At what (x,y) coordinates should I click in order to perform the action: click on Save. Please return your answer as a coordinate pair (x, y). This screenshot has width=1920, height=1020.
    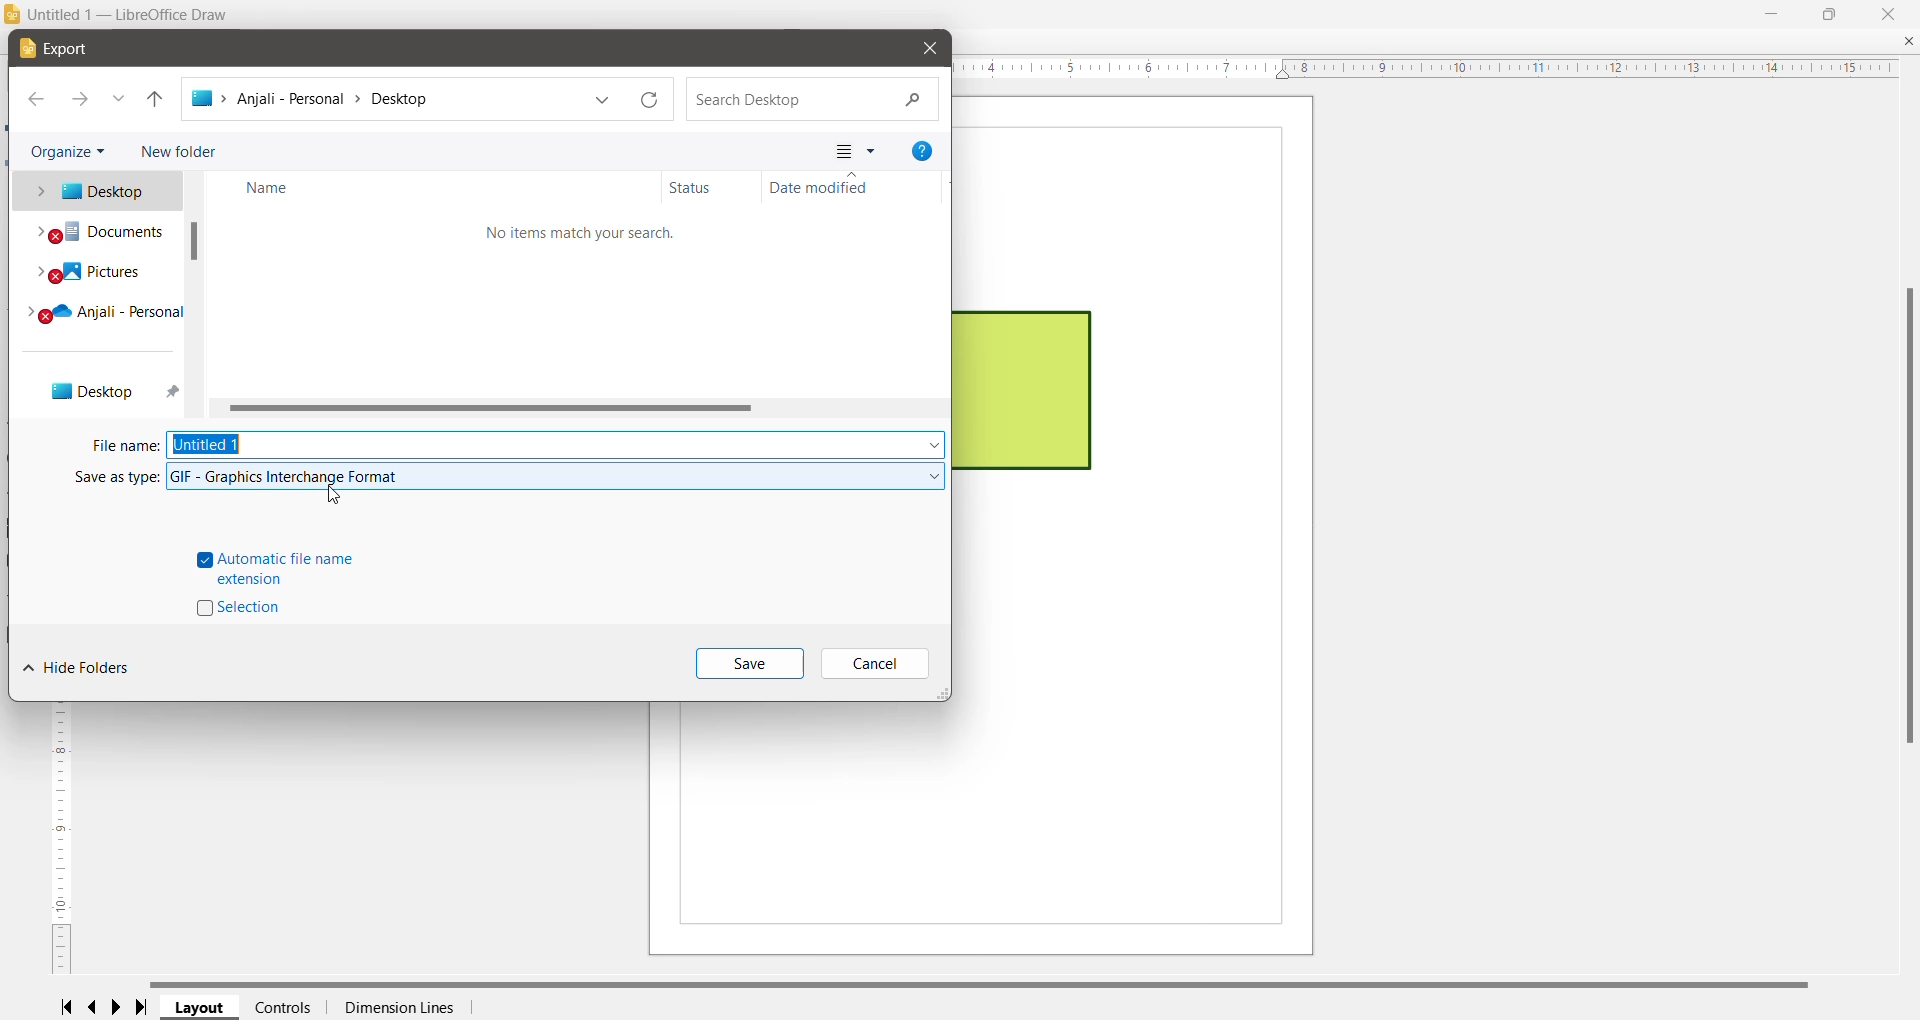
    Looking at the image, I should click on (749, 665).